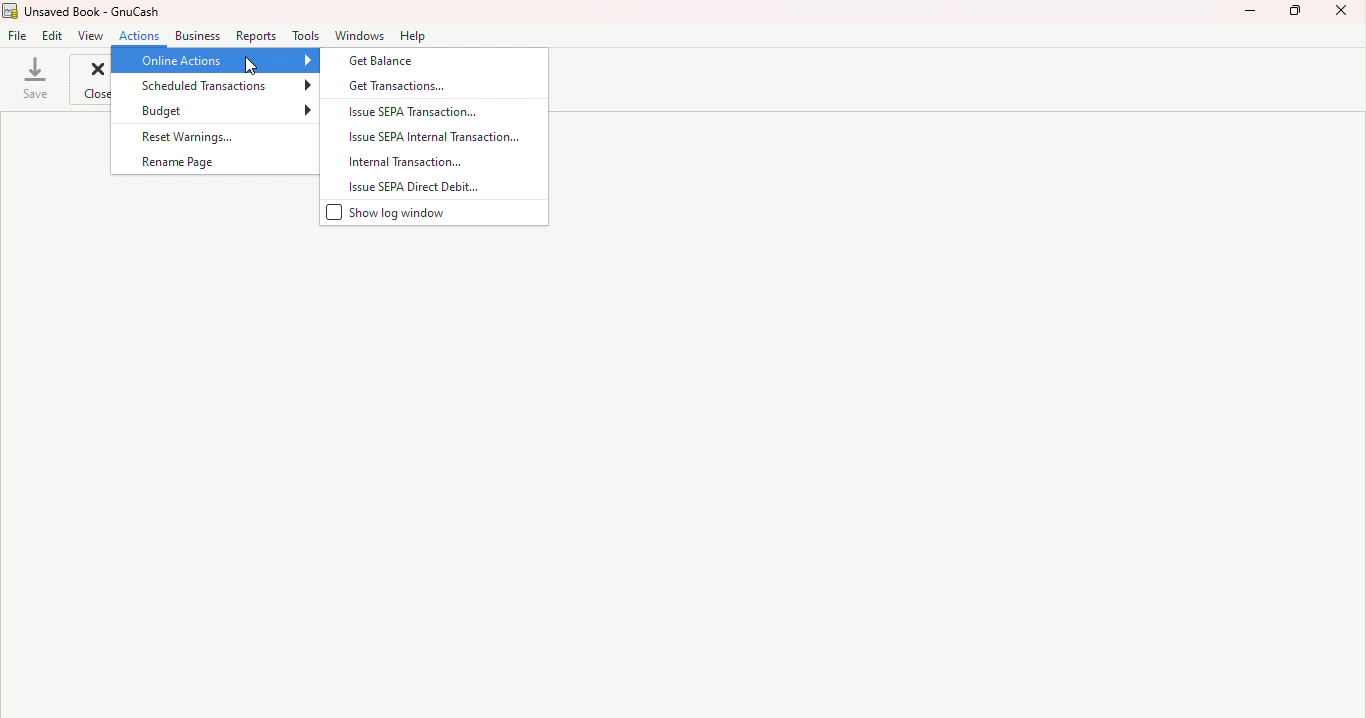  I want to click on Help, so click(414, 37).